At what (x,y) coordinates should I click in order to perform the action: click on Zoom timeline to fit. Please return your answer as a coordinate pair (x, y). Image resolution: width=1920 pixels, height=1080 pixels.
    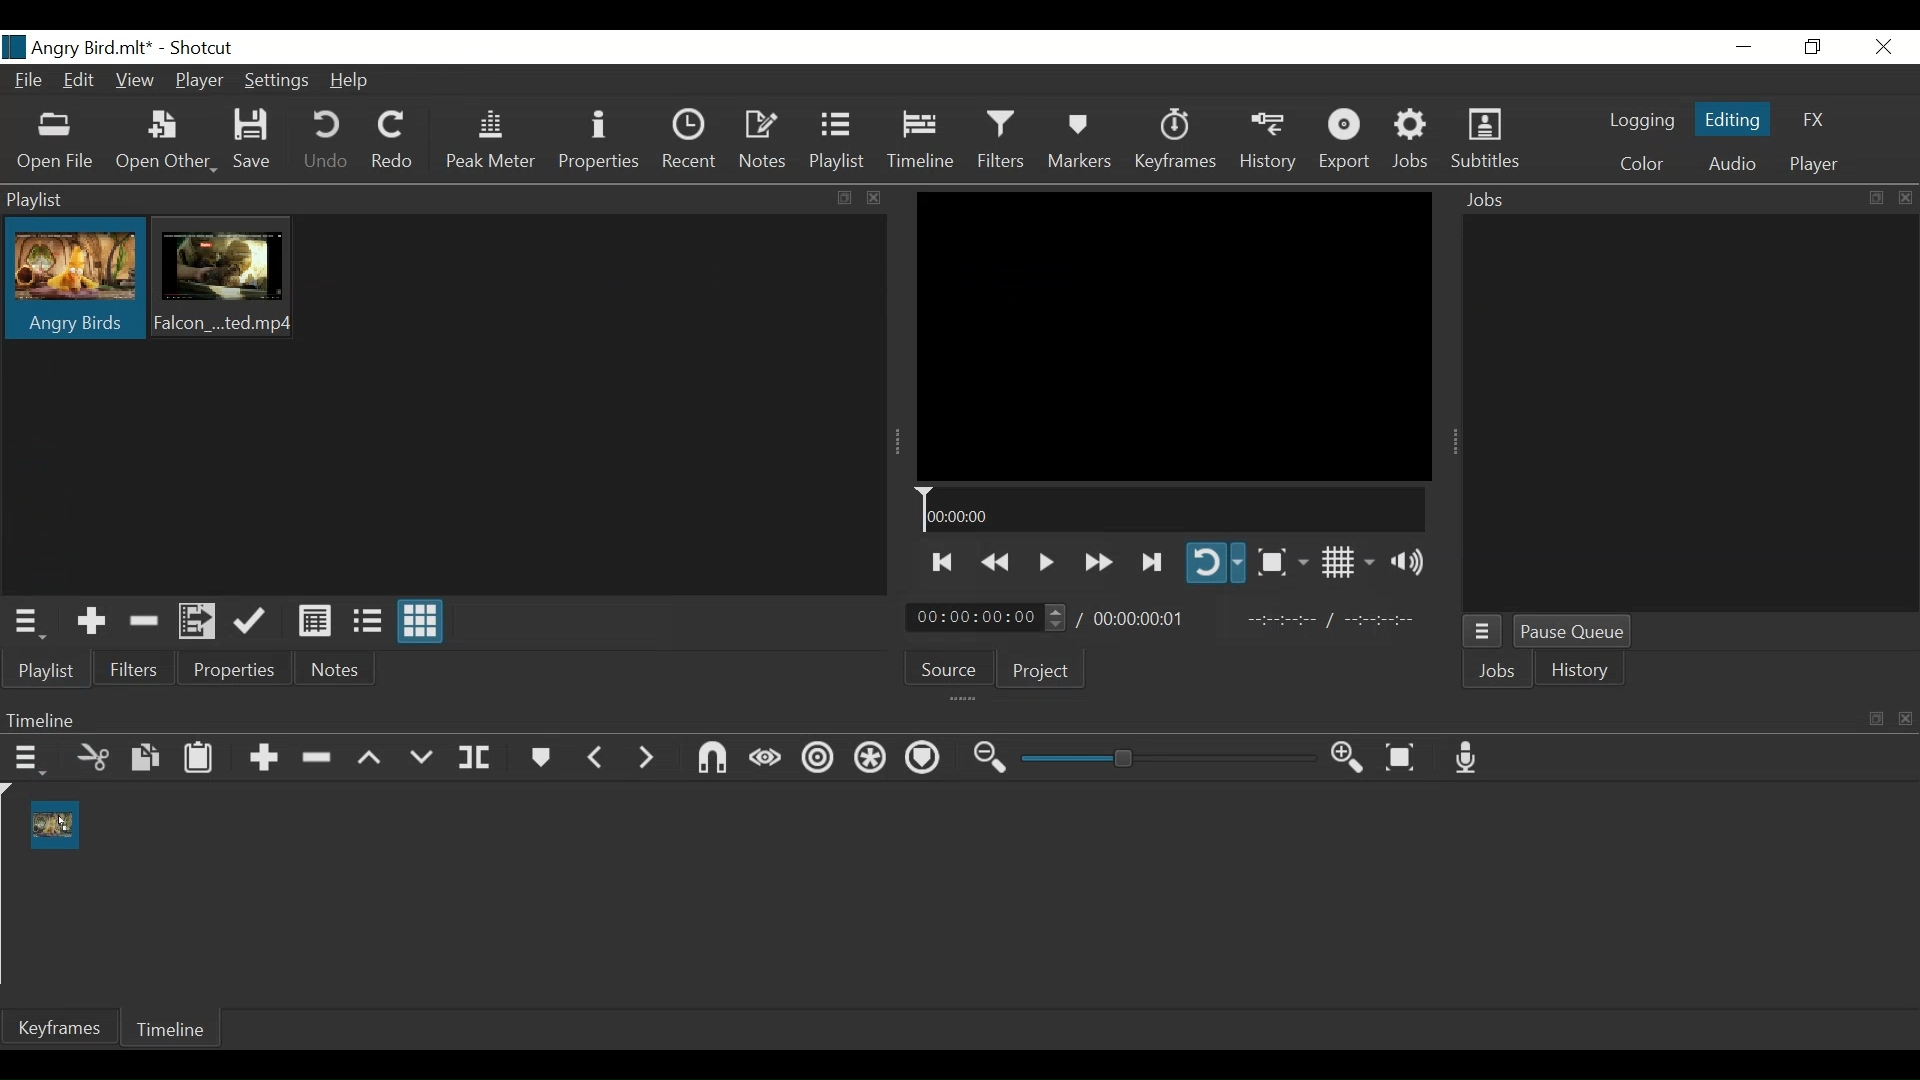
    Looking at the image, I should click on (1401, 760).